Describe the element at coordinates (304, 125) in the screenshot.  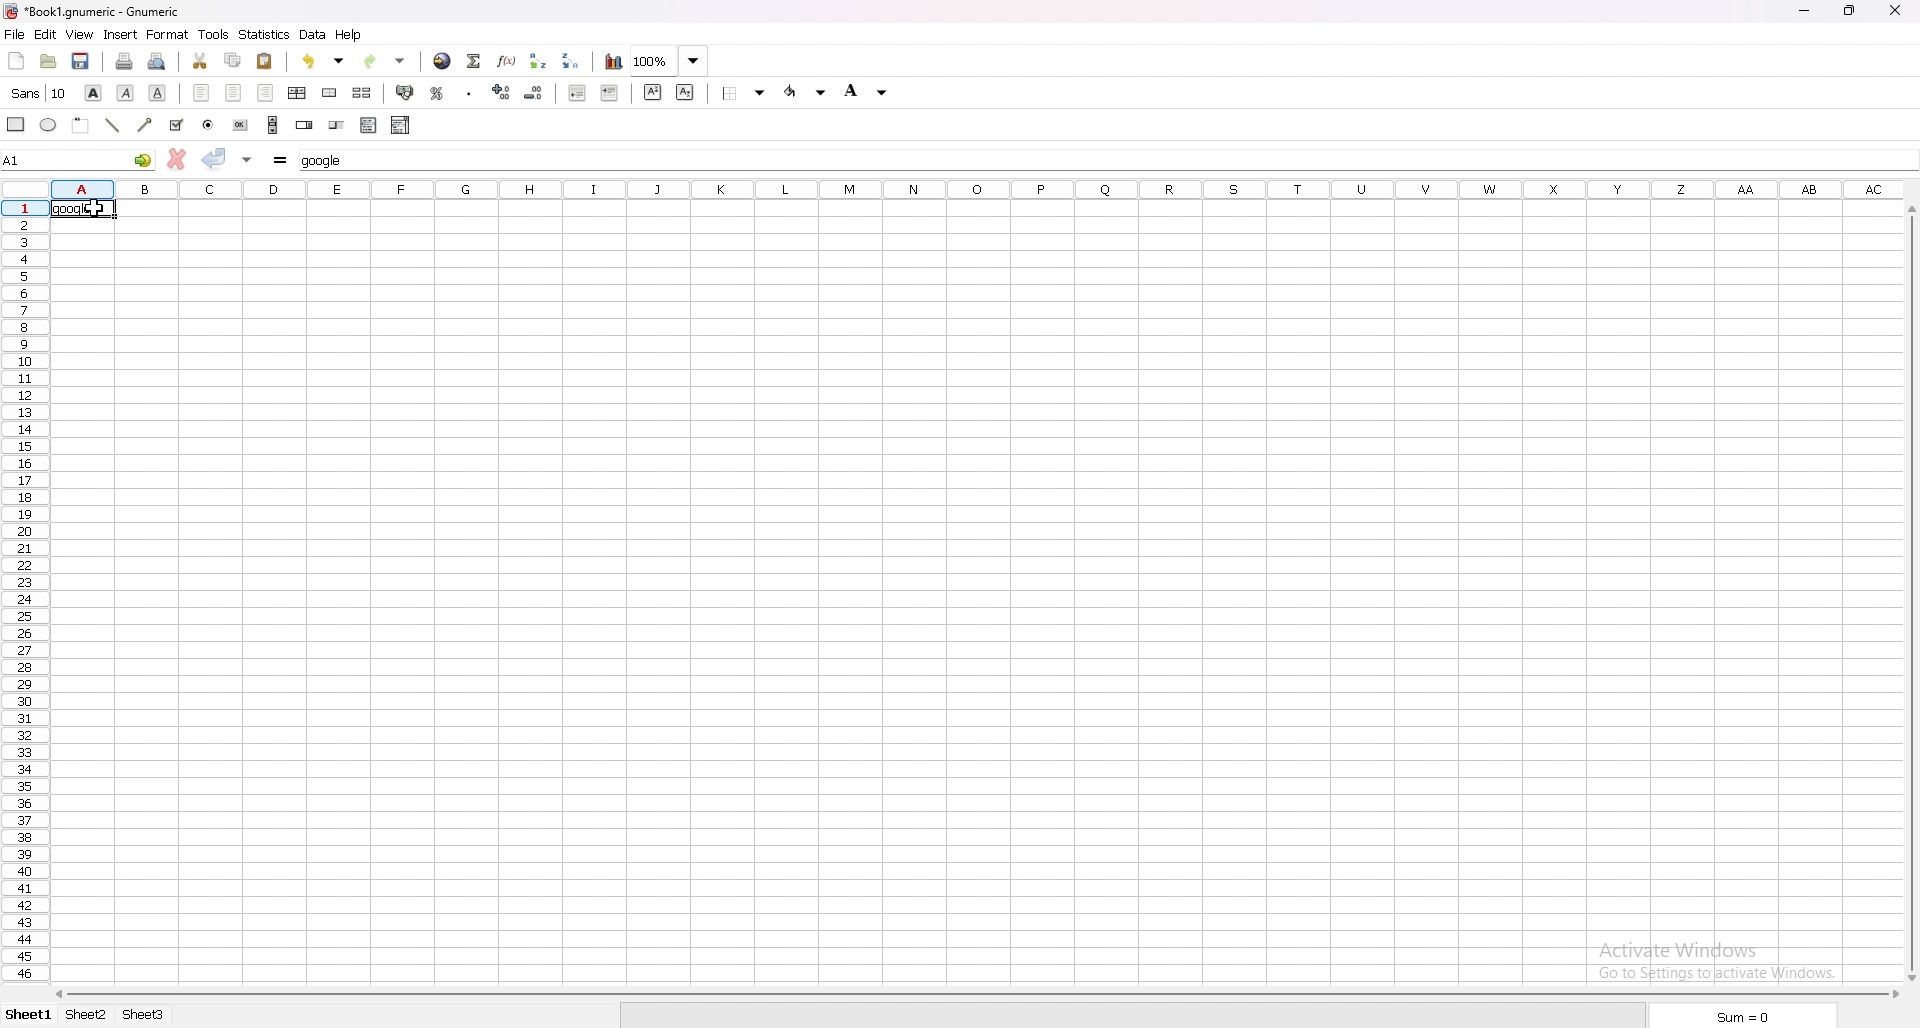
I see `spin button` at that location.